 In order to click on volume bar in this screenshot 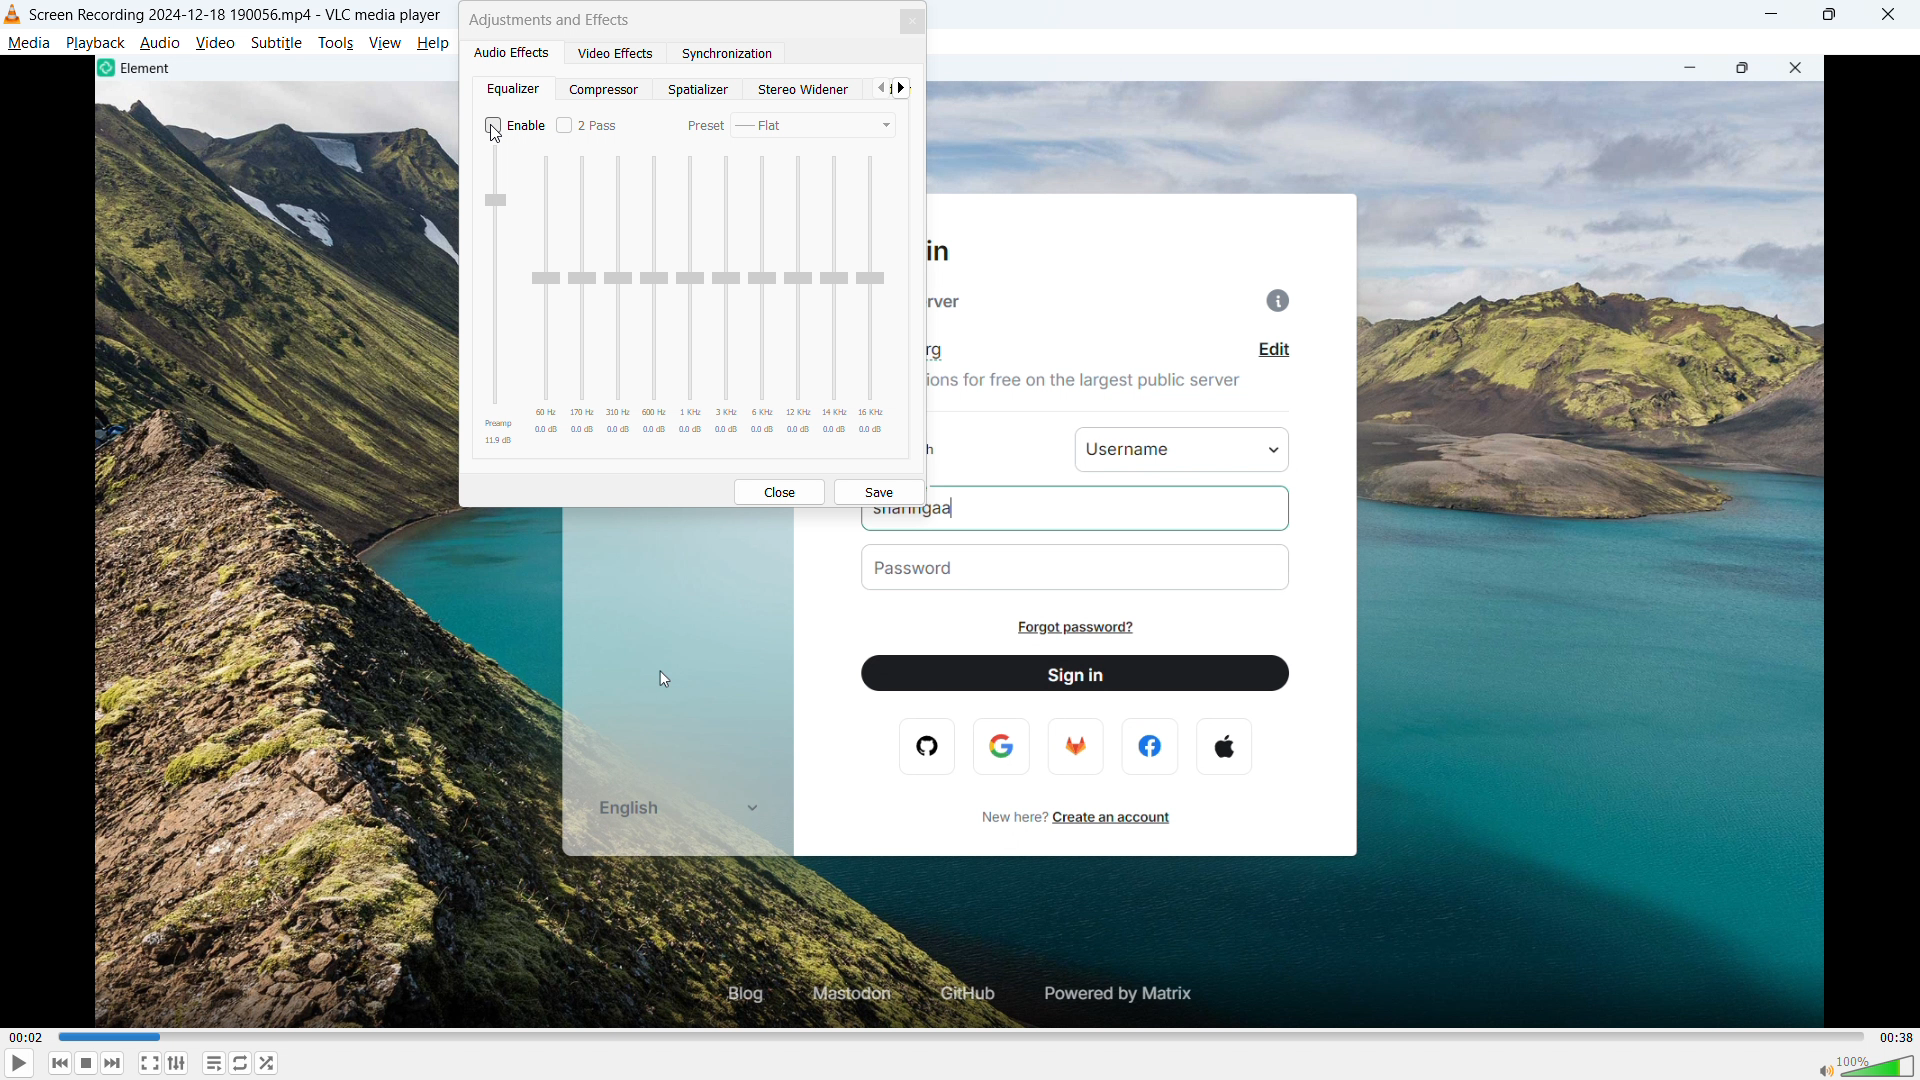, I will do `click(1862, 1065)`.